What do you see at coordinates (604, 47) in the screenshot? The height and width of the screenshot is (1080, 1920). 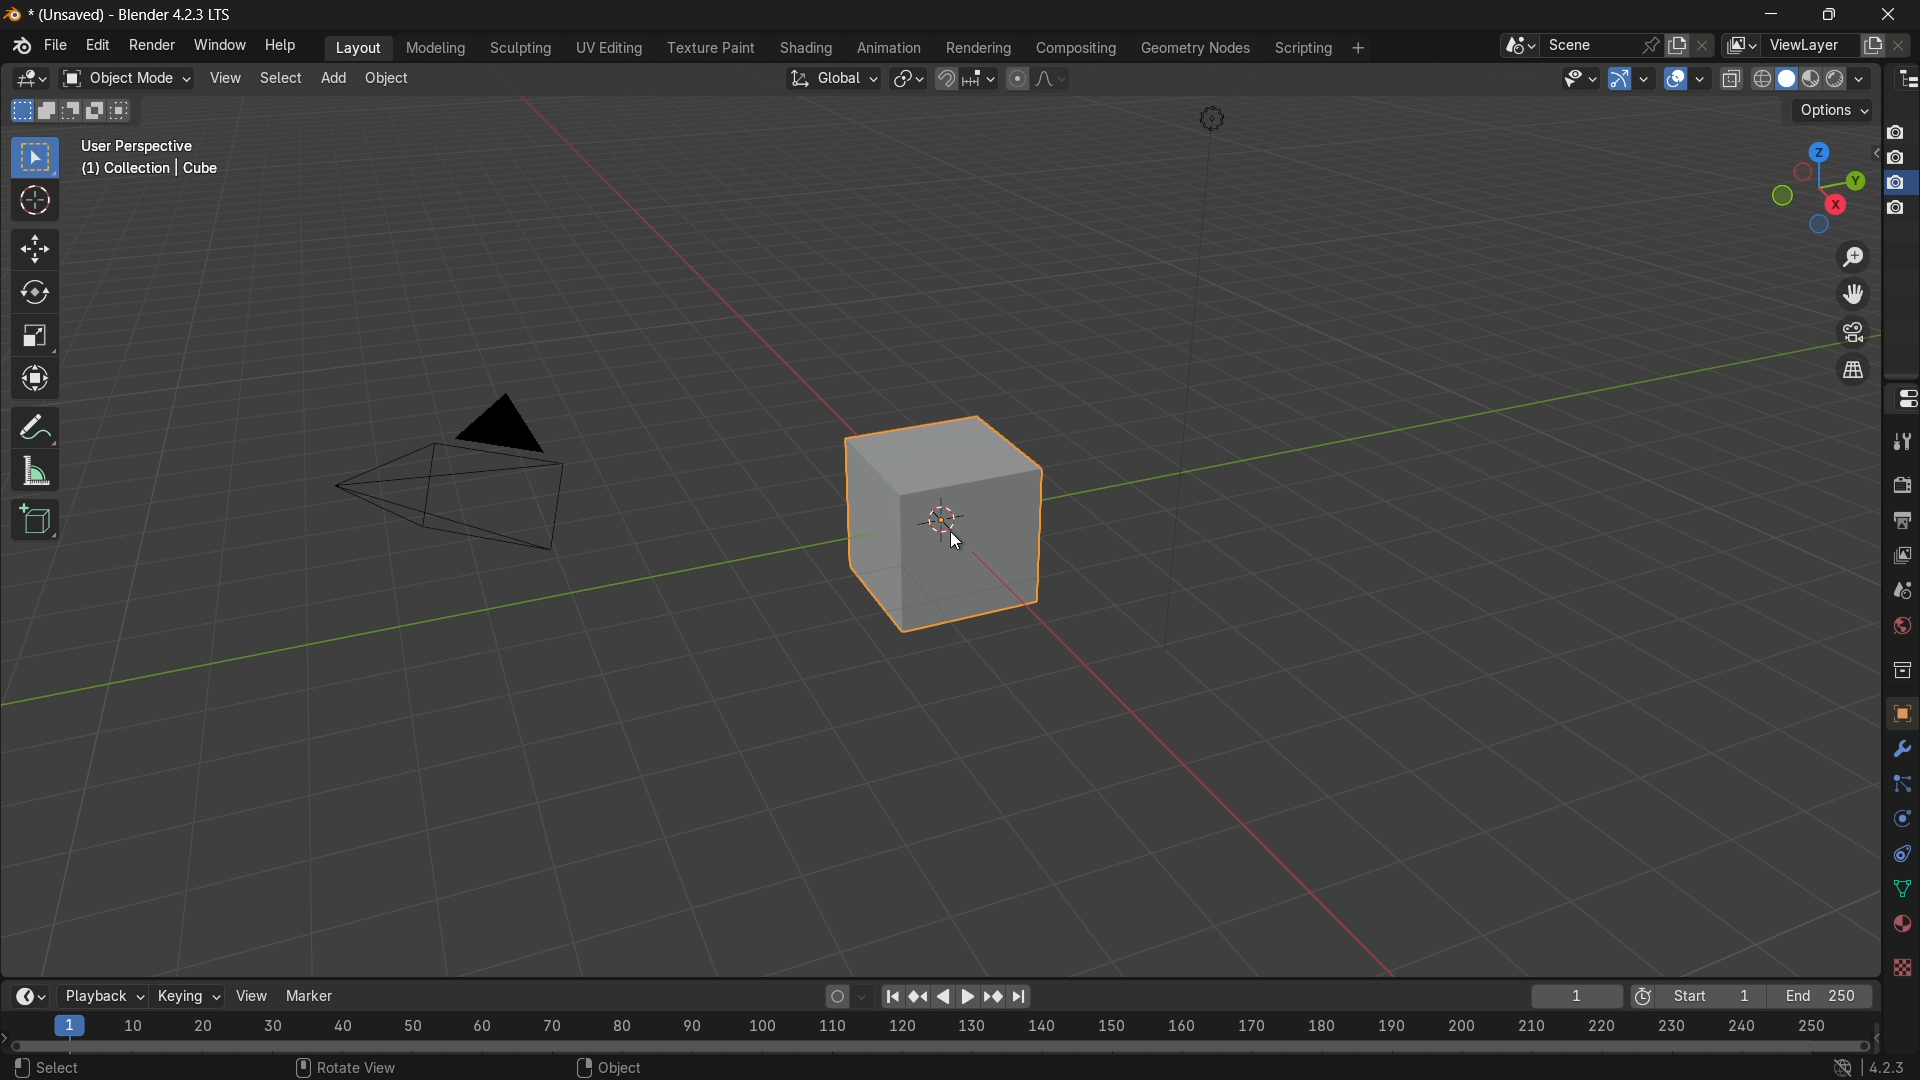 I see `uv editing menu` at bounding box center [604, 47].